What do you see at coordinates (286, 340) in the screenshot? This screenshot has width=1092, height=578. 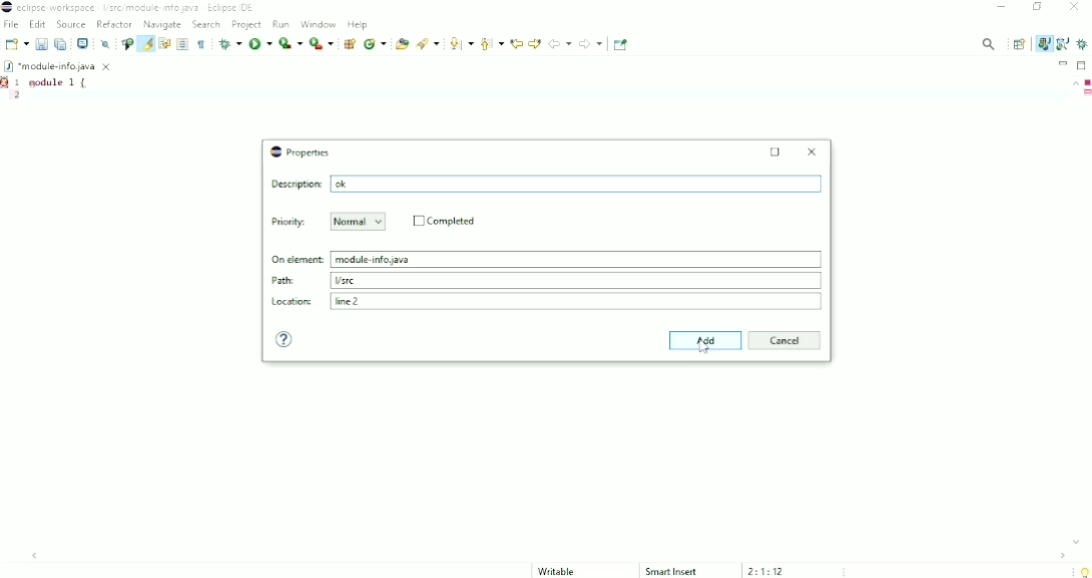 I see `Help` at bounding box center [286, 340].